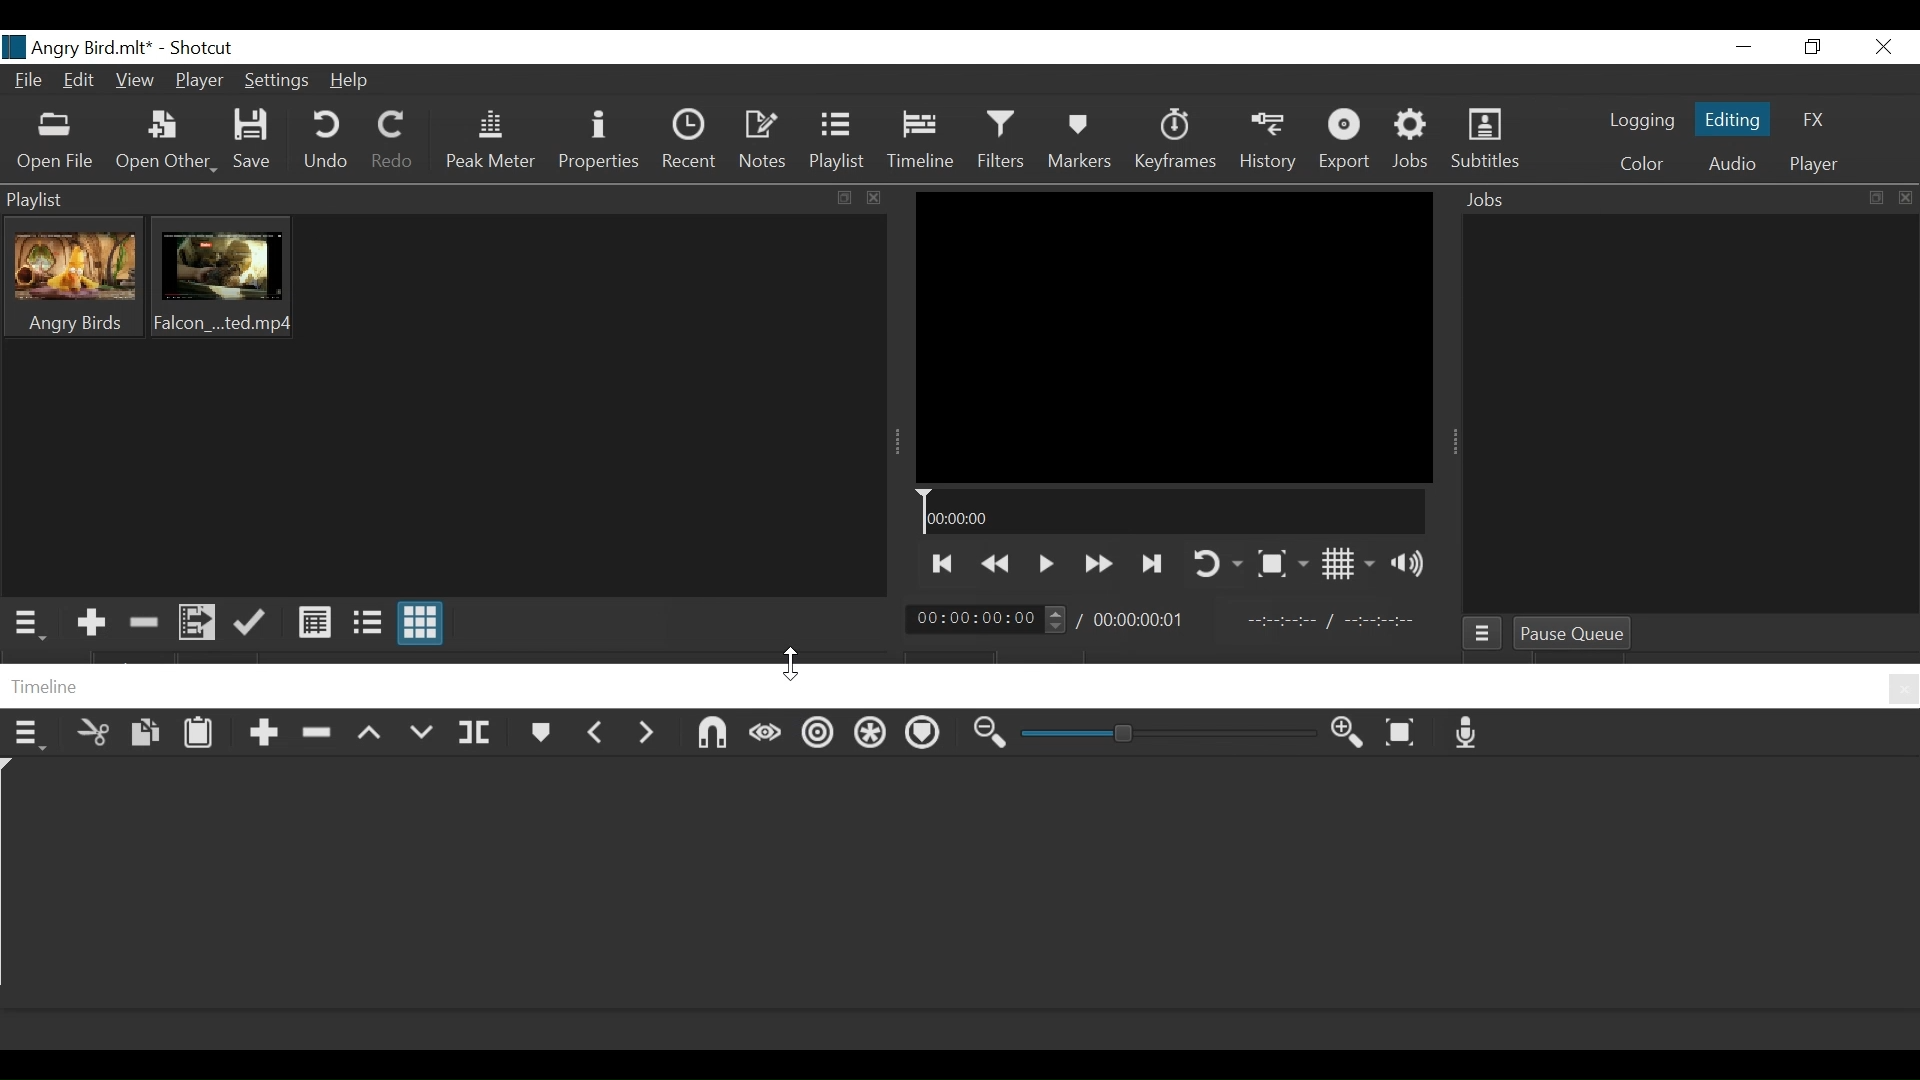 Image resolution: width=1920 pixels, height=1080 pixels. Describe the element at coordinates (368, 623) in the screenshot. I see `View as File` at that location.